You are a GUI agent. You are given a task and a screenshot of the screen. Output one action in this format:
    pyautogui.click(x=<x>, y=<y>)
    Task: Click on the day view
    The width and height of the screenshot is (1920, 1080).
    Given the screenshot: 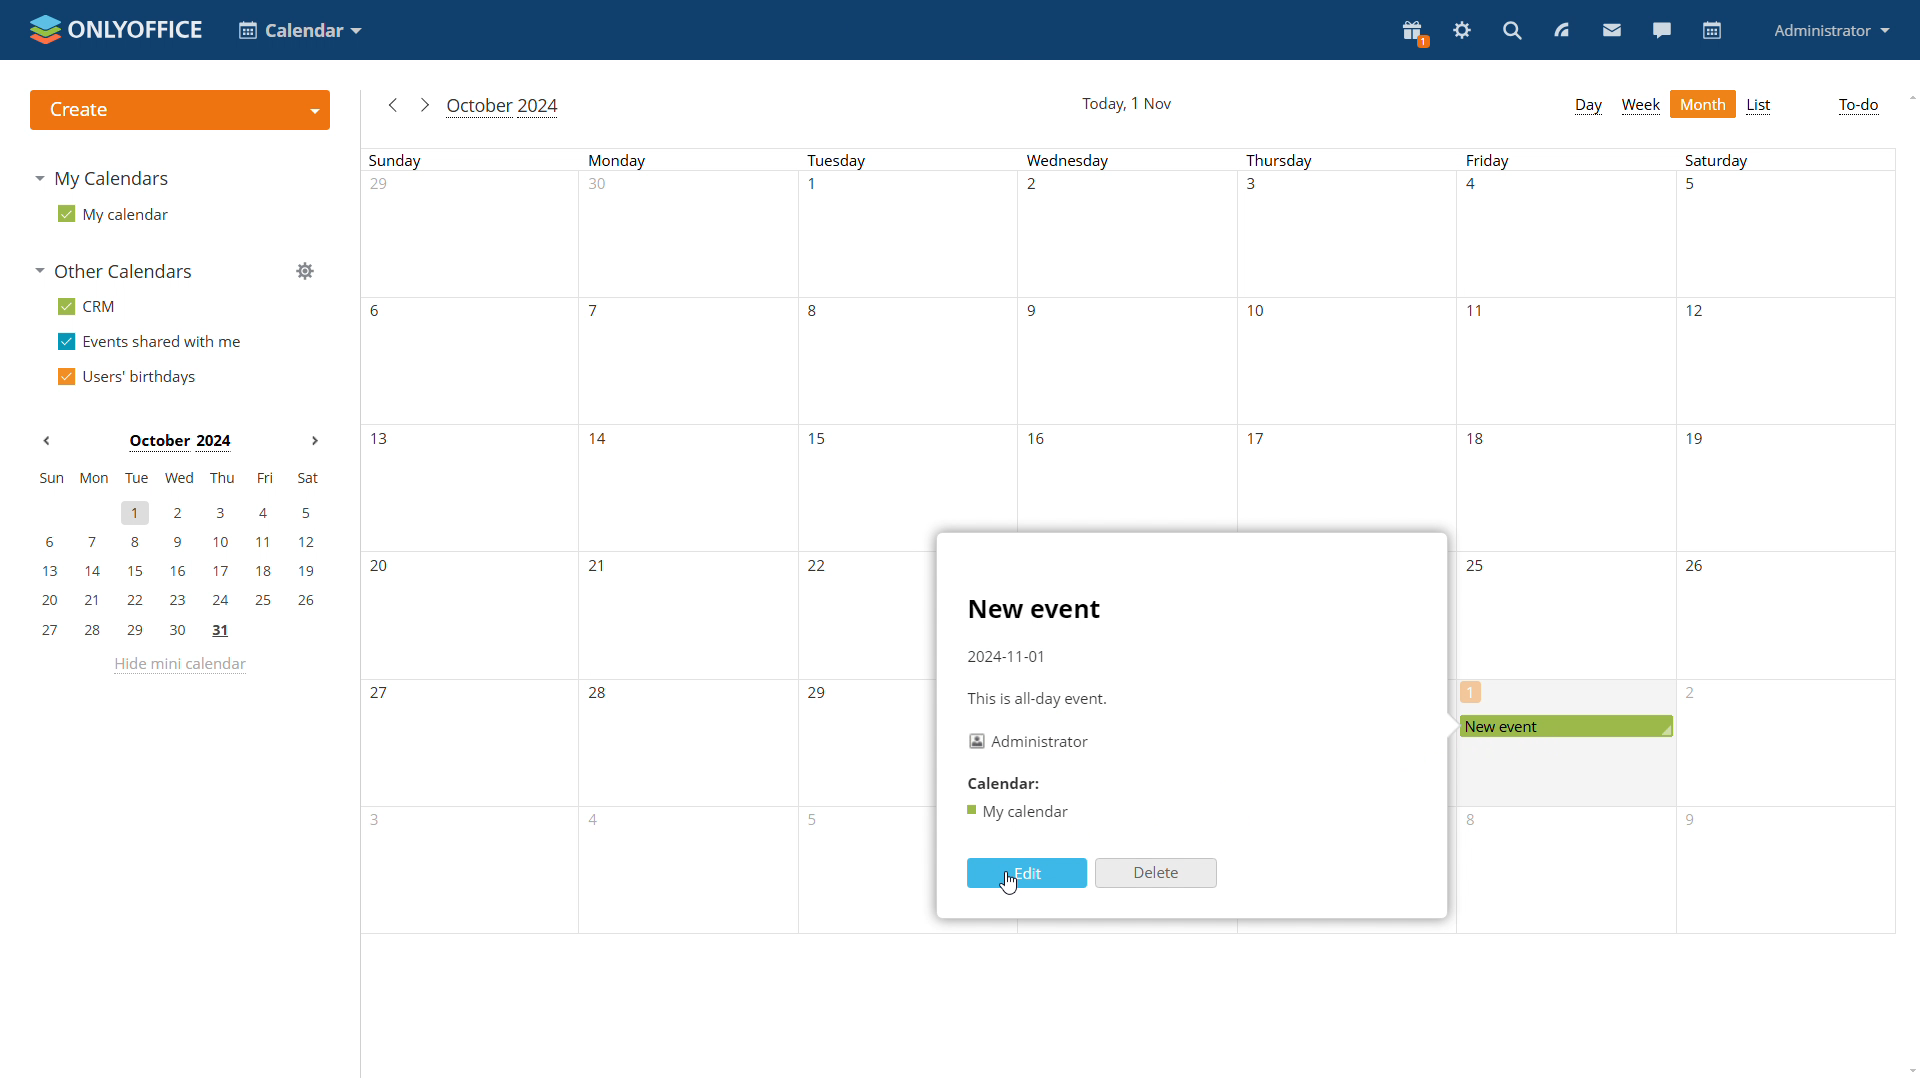 What is the action you would take?
    pyautogui.click(x=1588, y=106)
    